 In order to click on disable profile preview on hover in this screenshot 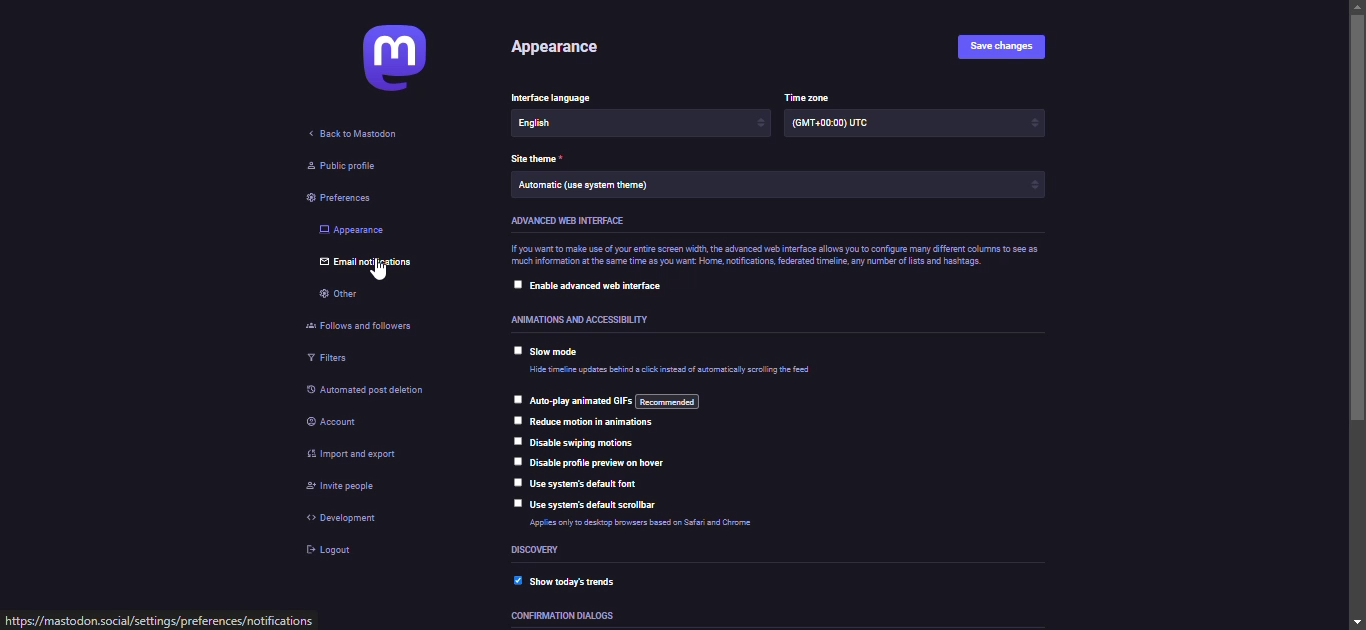, I will do `click(603, 462)`.